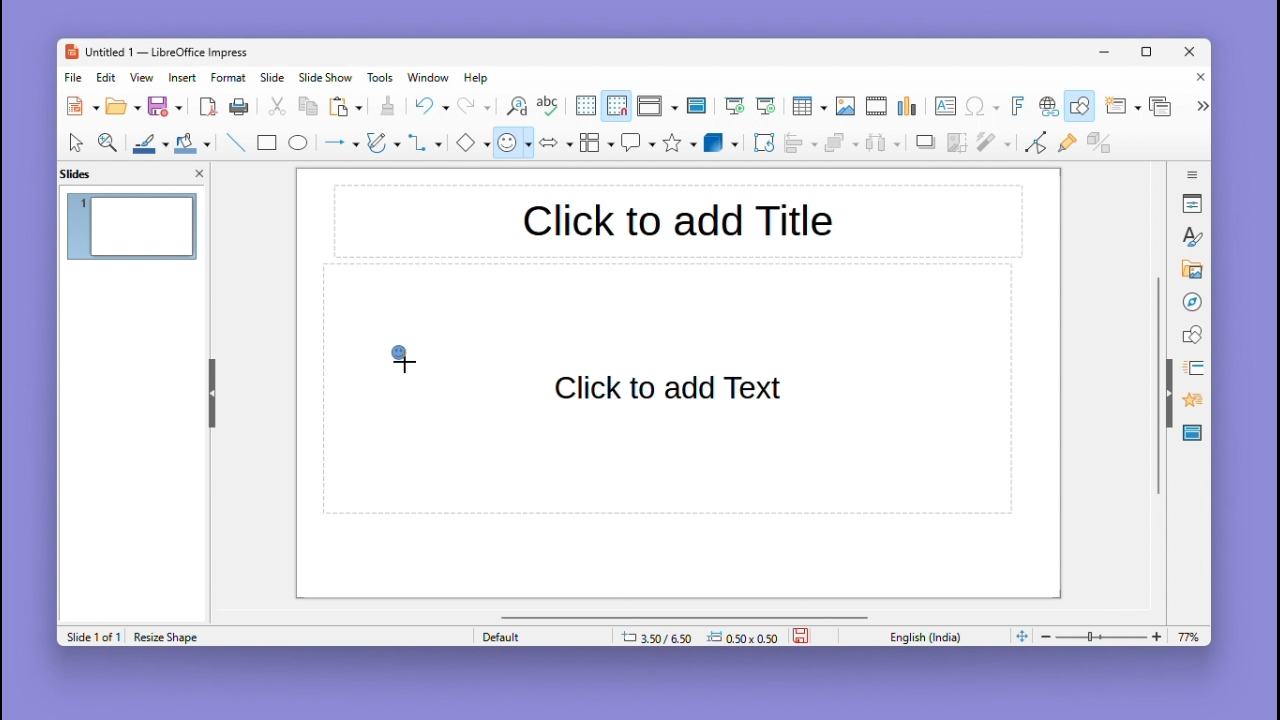 This screenshot has width=1280, height=720. Describe the element at coordinates (1189, 270) in the screenshot. I see `Gallery` at that location.